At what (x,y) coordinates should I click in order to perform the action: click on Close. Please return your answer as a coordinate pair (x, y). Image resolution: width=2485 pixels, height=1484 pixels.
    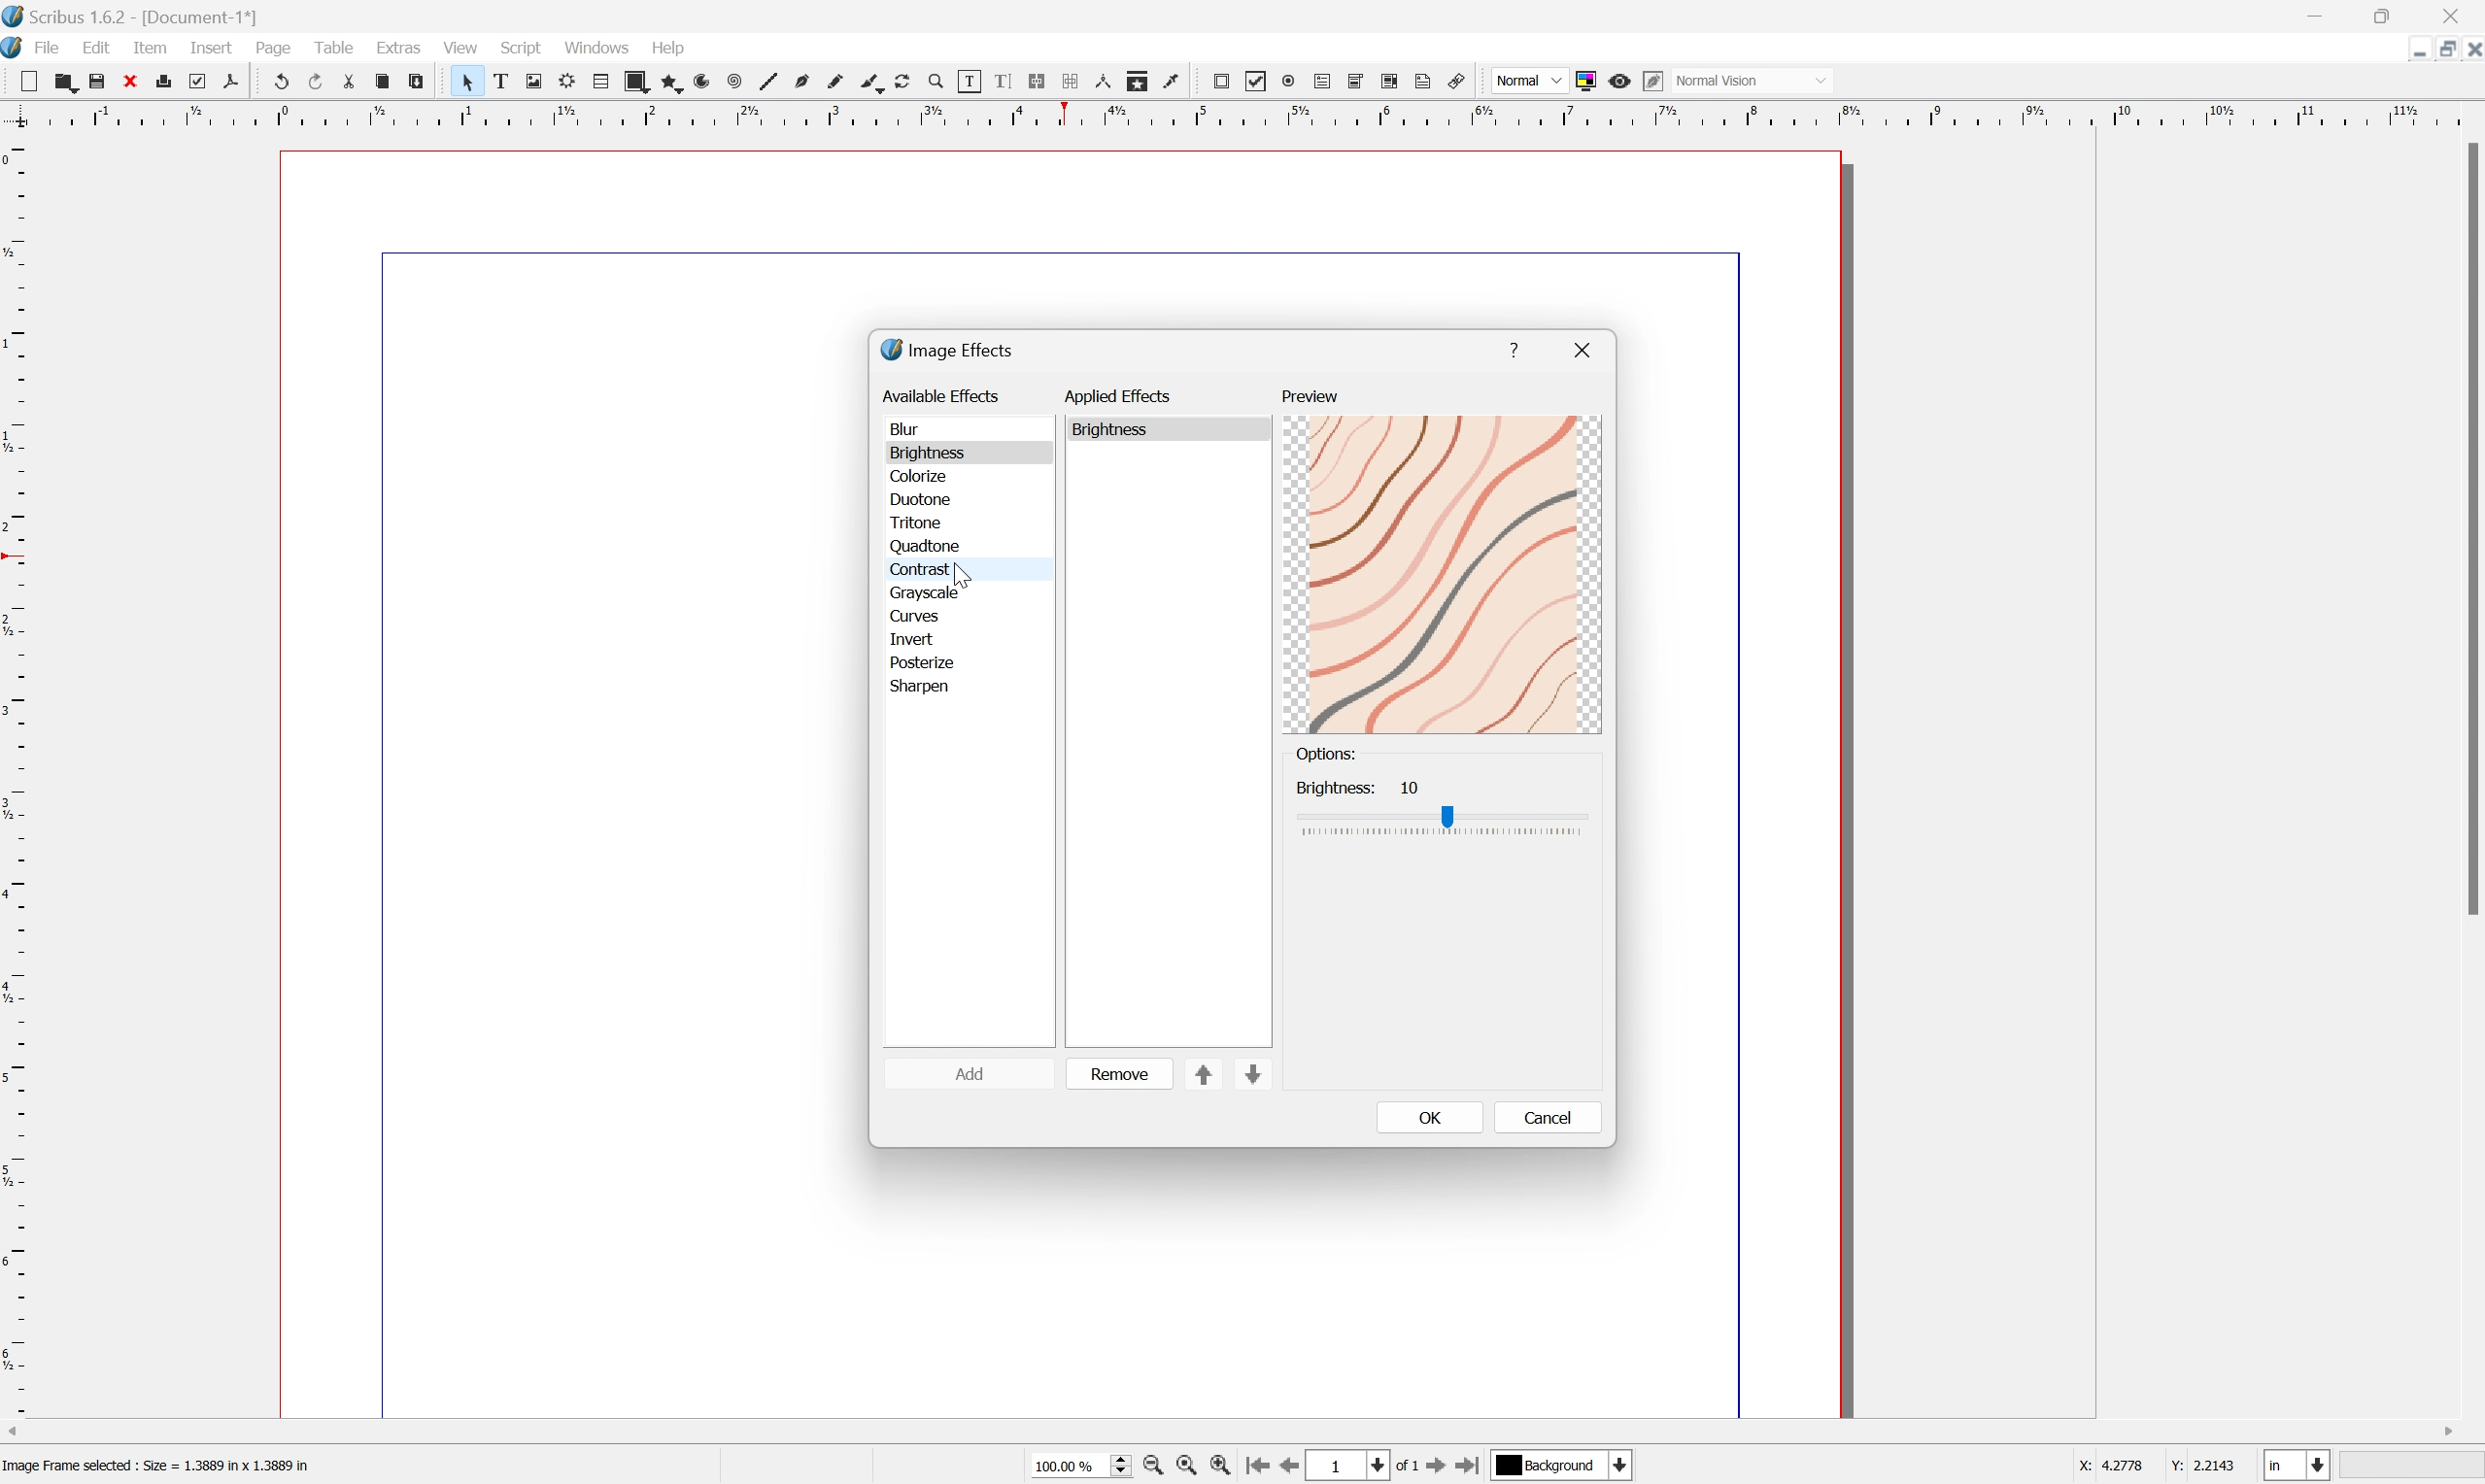
    Looking at the image, I should click on (2455, 16).